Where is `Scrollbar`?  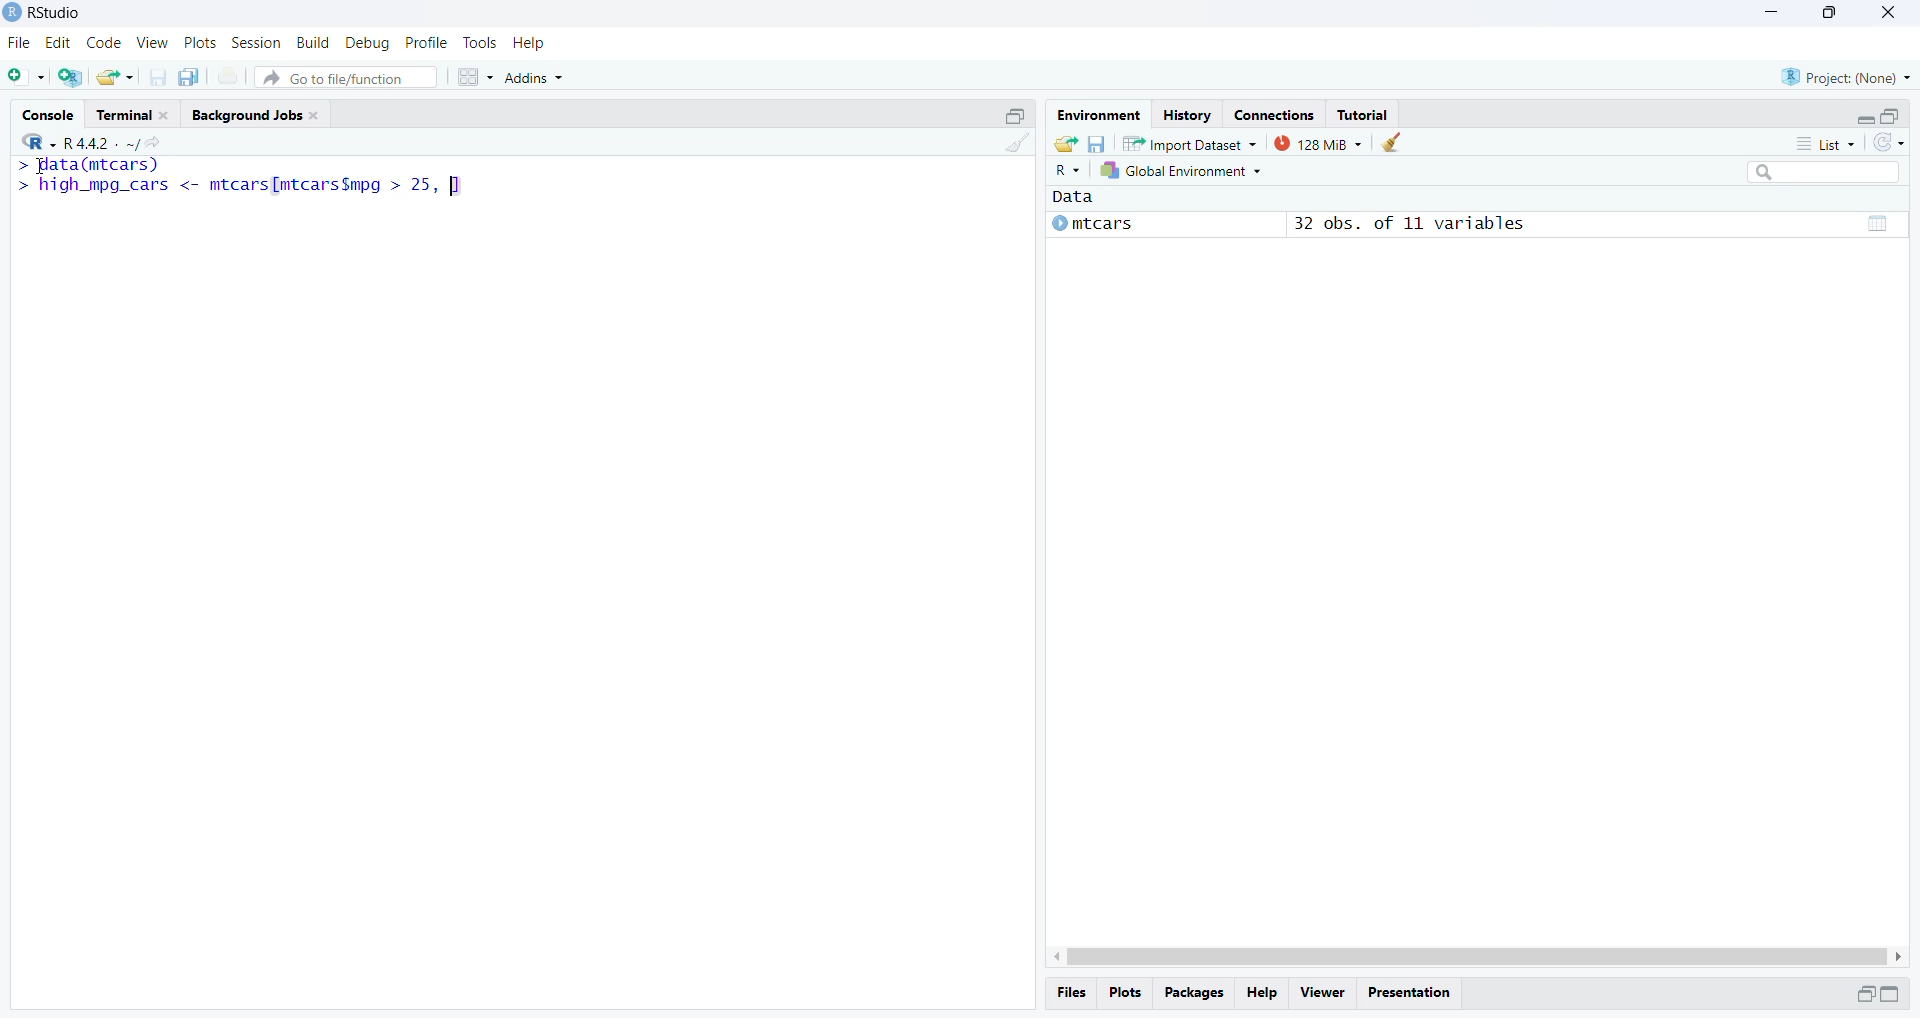
Scrollbar is located at coordinates (1477, 957).